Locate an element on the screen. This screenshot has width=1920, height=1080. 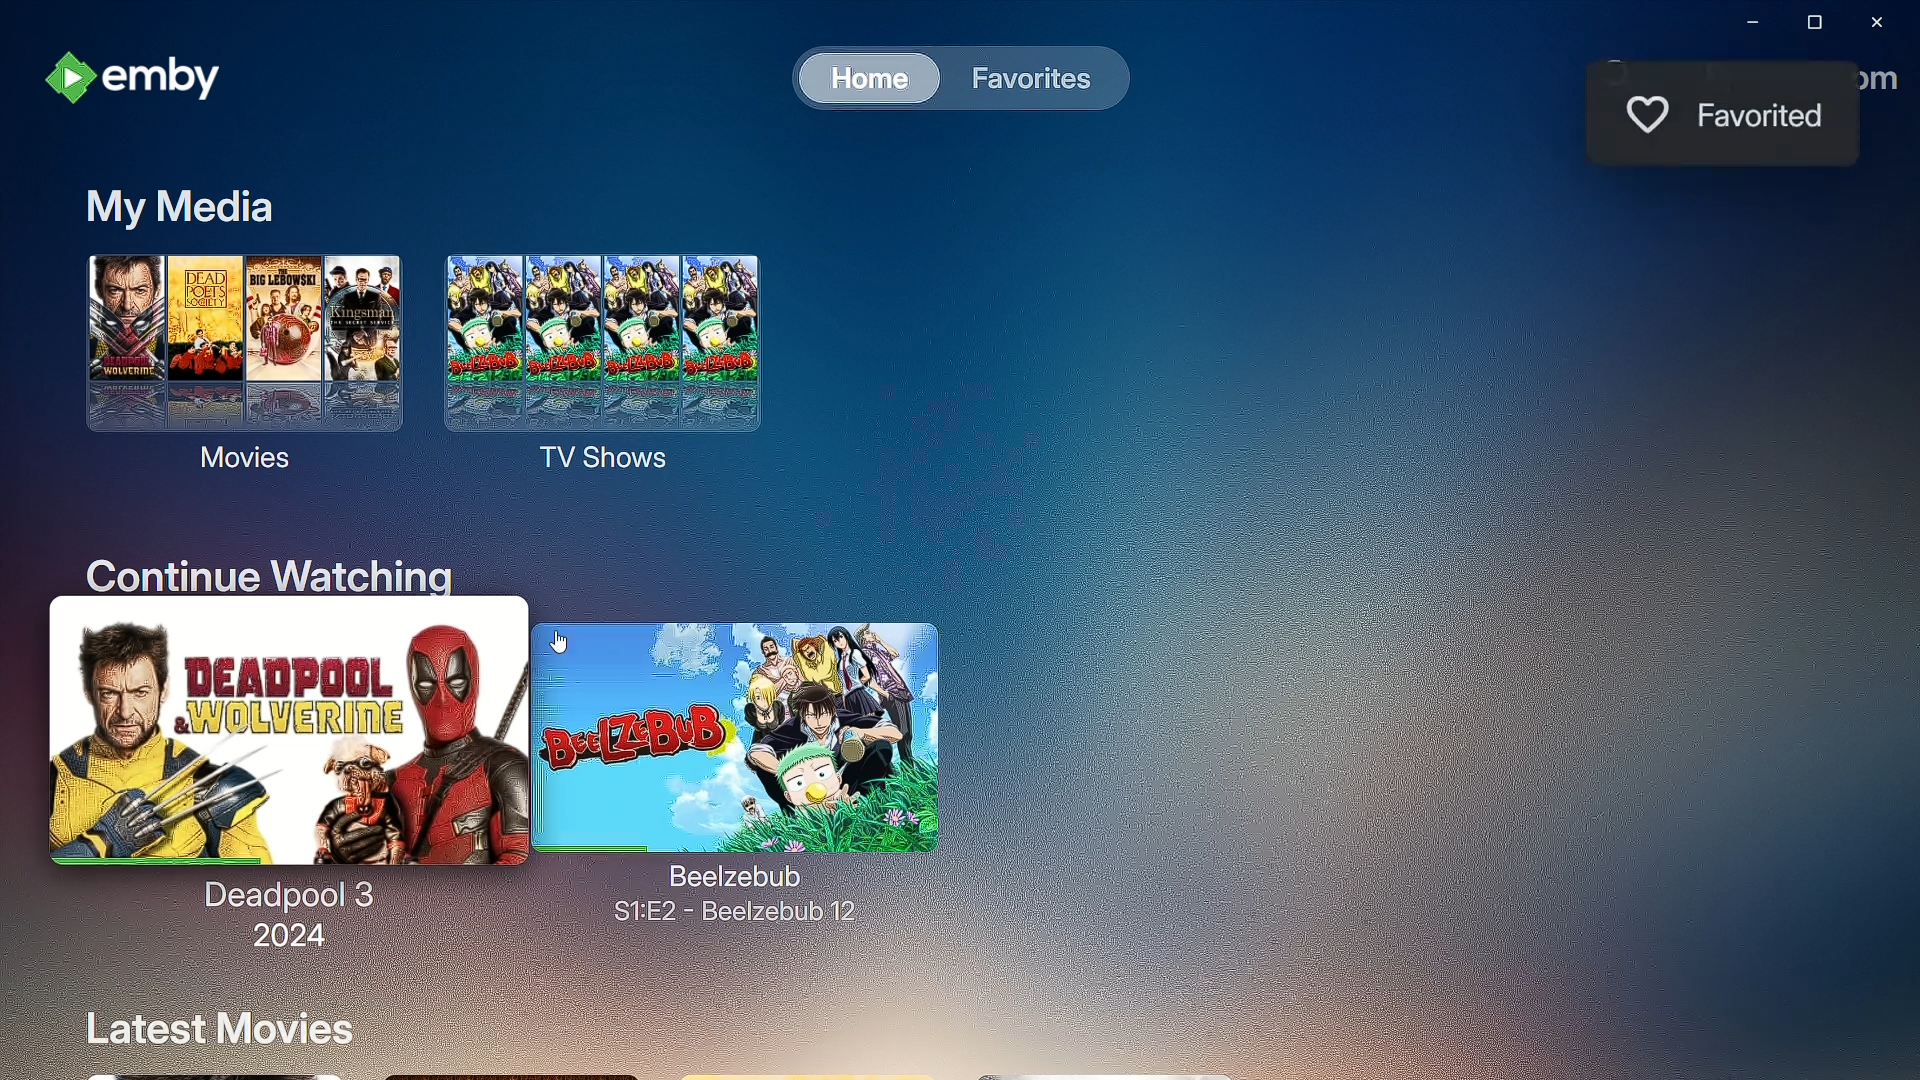
Movies is located at coordinates (228, 357).